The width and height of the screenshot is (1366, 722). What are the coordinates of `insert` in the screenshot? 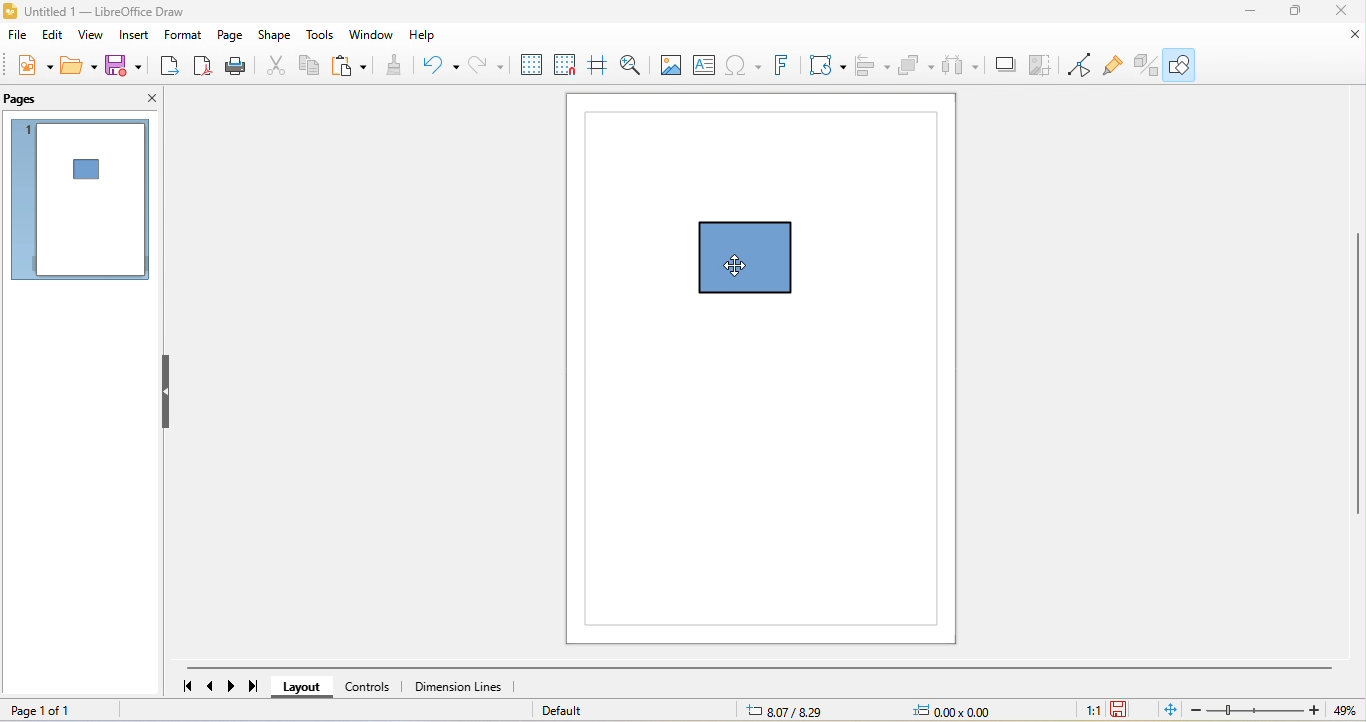 It's located at (134, 38).